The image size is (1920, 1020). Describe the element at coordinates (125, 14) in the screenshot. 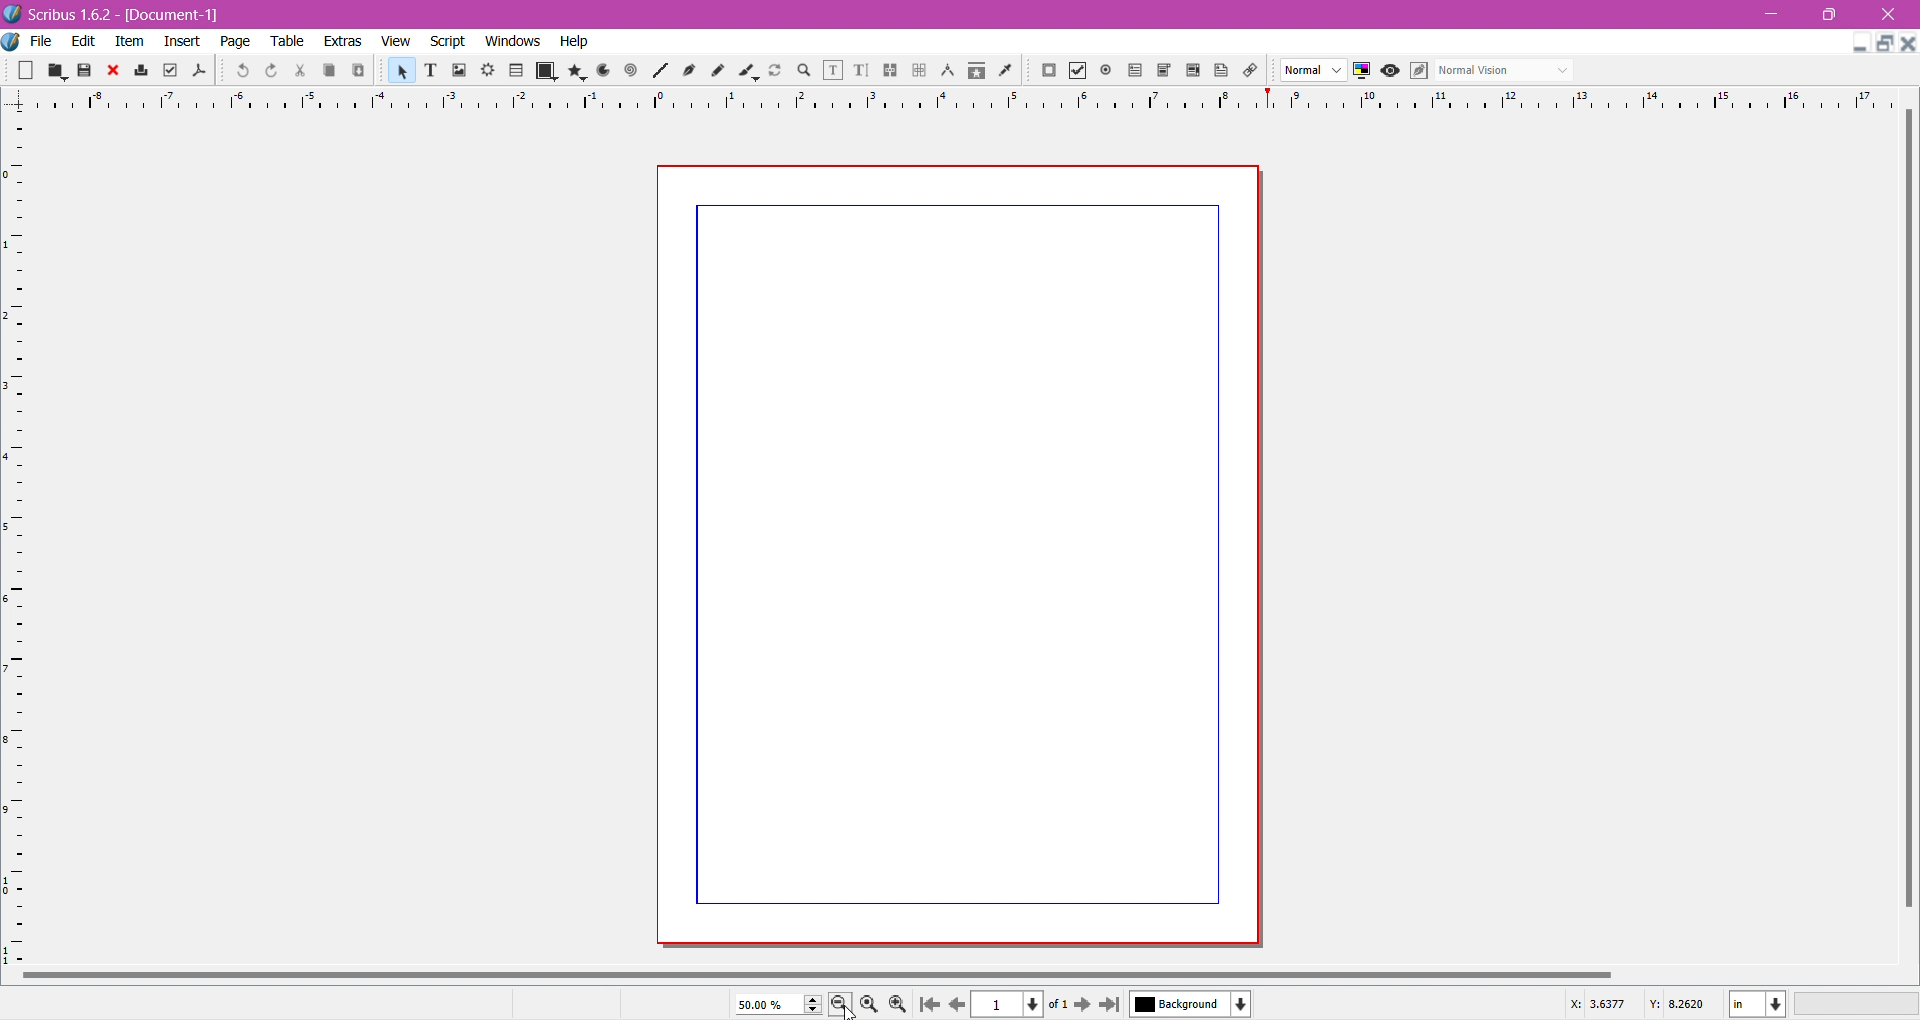

I see `Application Name, Version - Document Title` at that location.